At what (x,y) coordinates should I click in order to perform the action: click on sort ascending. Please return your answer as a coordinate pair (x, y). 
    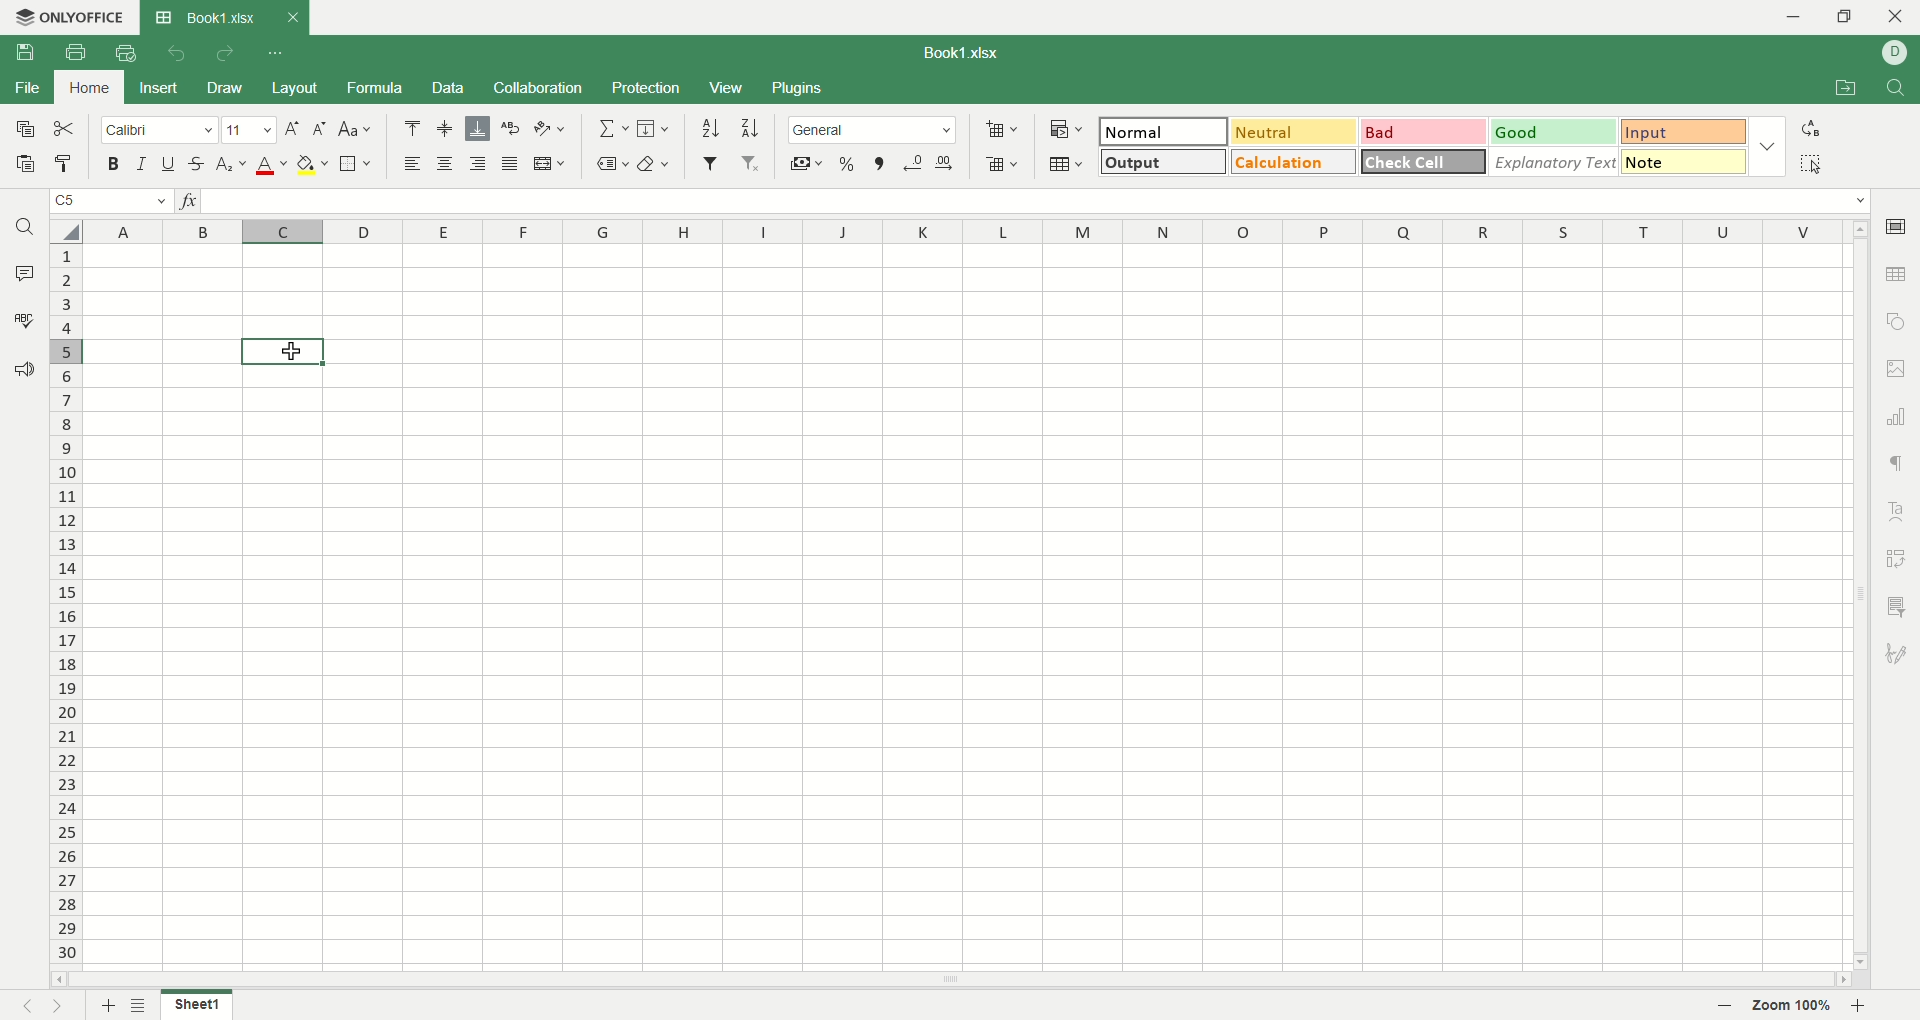
    Looking at the image, I should click on (710, 128).